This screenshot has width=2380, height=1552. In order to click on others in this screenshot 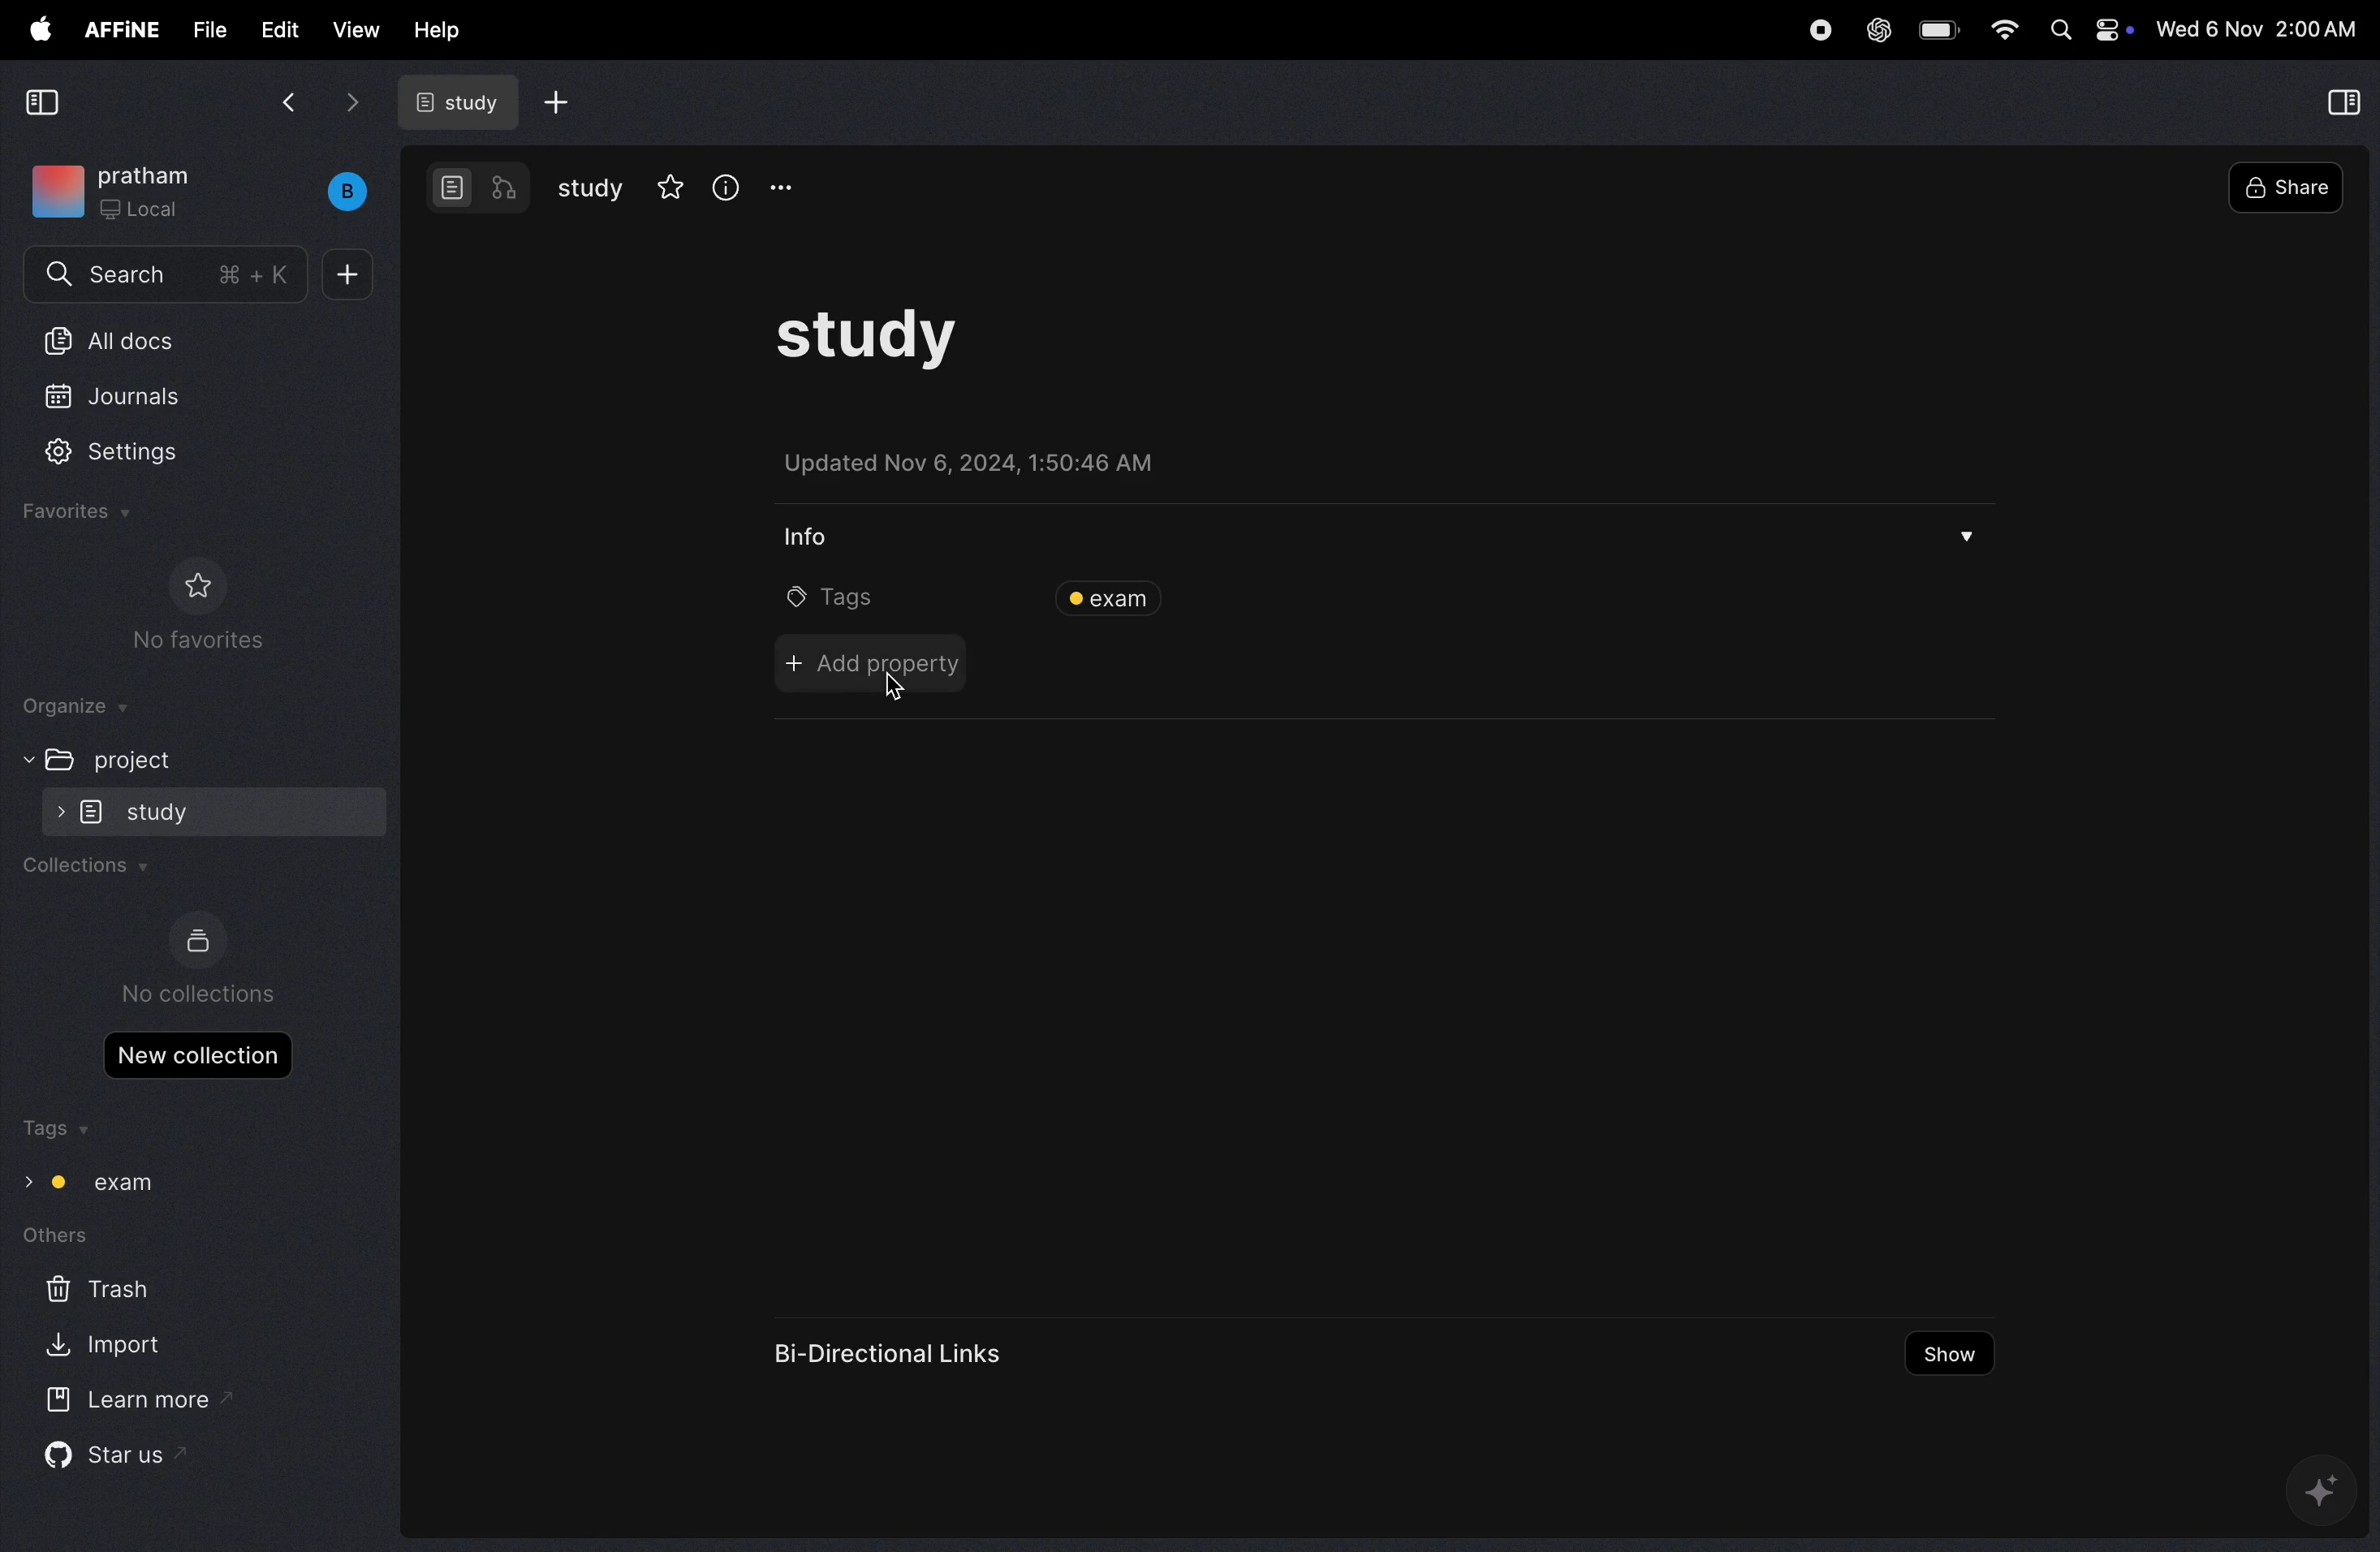, I will do `click(57, 1235)`.